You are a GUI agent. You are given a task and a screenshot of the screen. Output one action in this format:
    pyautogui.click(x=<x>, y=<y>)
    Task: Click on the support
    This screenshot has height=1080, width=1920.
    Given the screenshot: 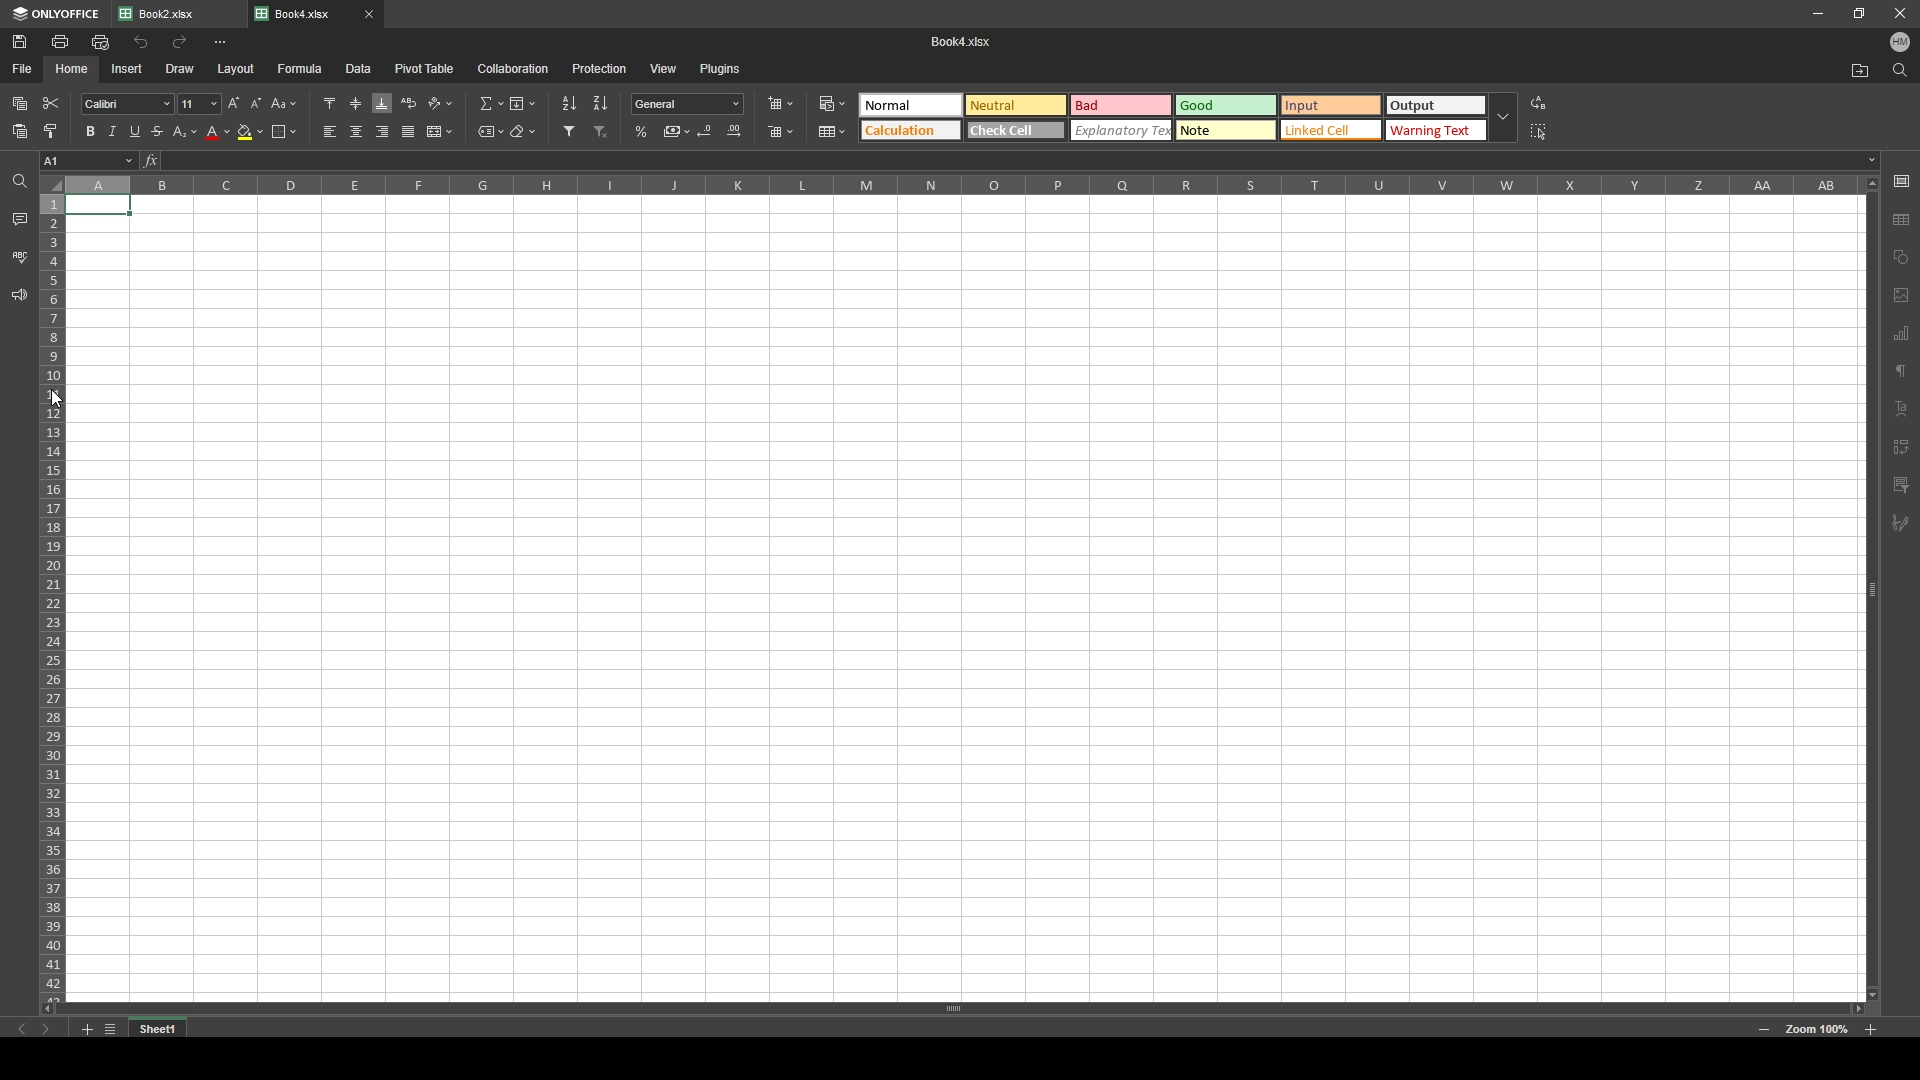 What is the action you would take?
    pyautogui.click(x=18, y=295)
    